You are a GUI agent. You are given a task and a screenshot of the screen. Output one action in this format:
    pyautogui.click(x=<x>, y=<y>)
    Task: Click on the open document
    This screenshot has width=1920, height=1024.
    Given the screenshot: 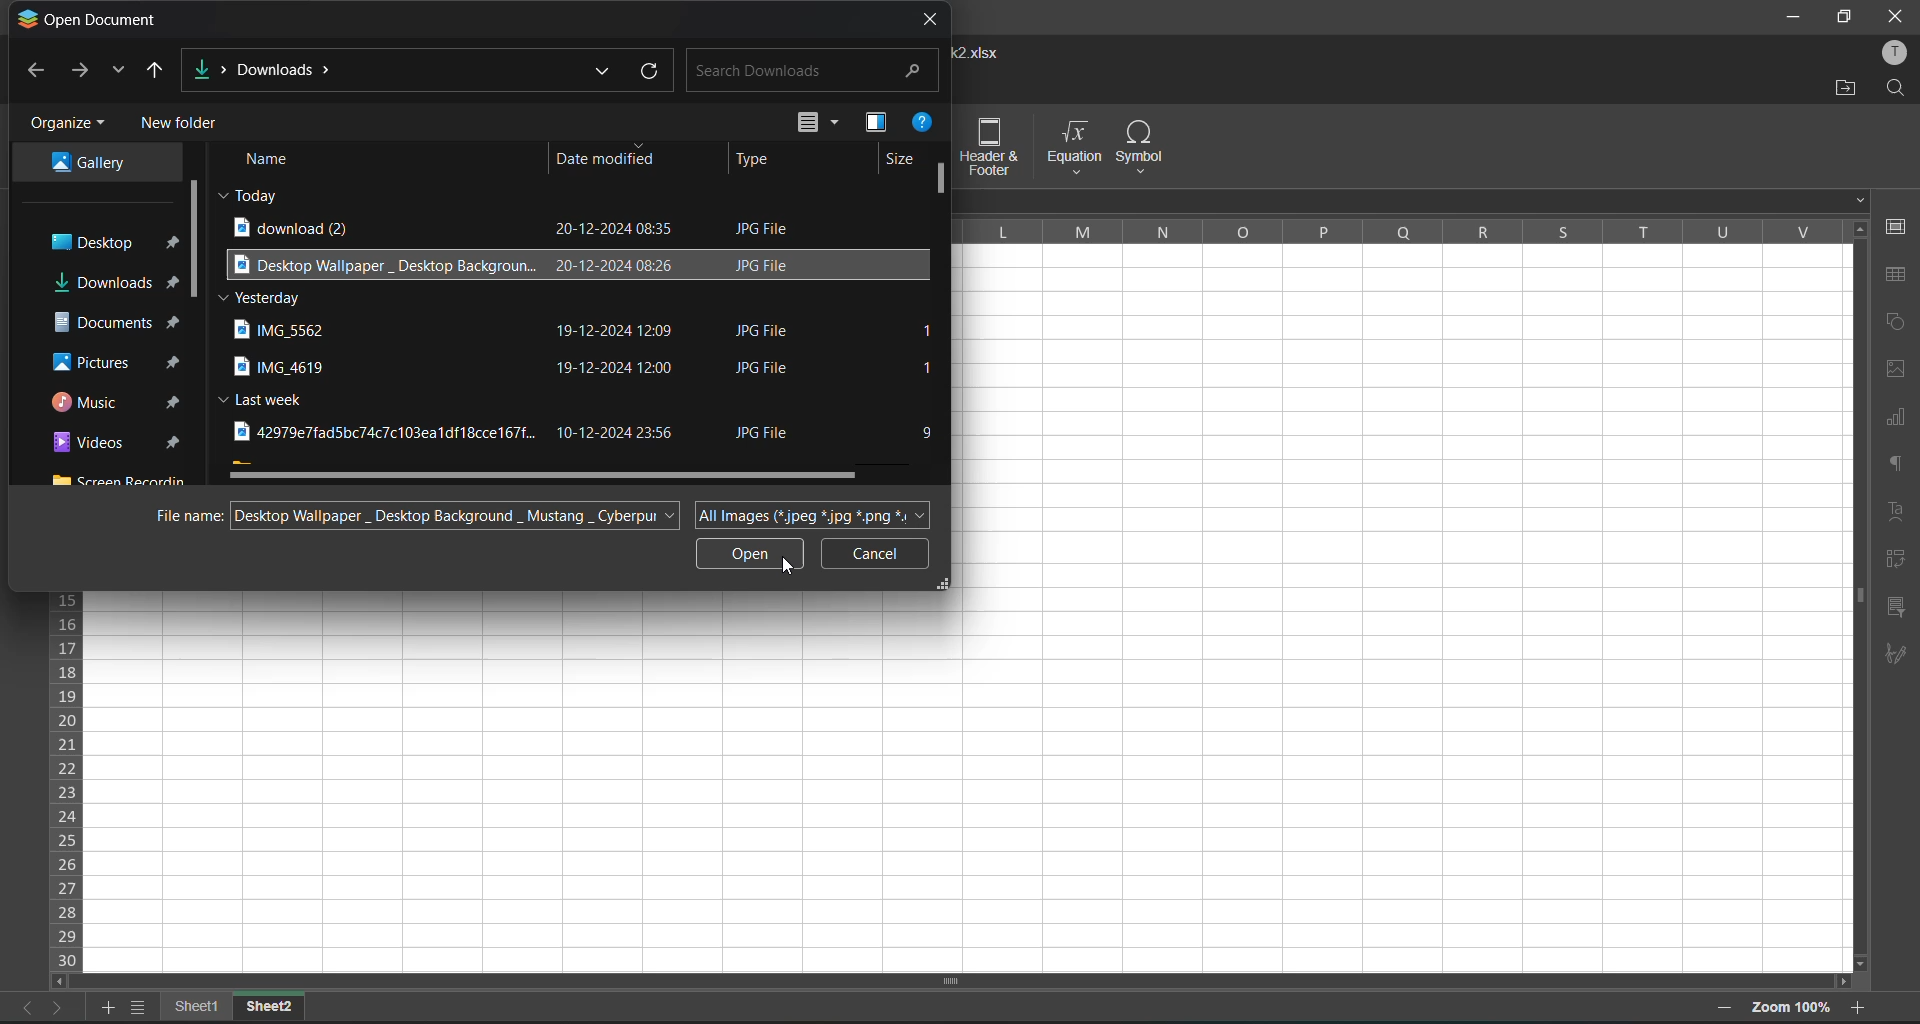 What is the action you would take?
    pyautogui.click(x=89, y=19)
    